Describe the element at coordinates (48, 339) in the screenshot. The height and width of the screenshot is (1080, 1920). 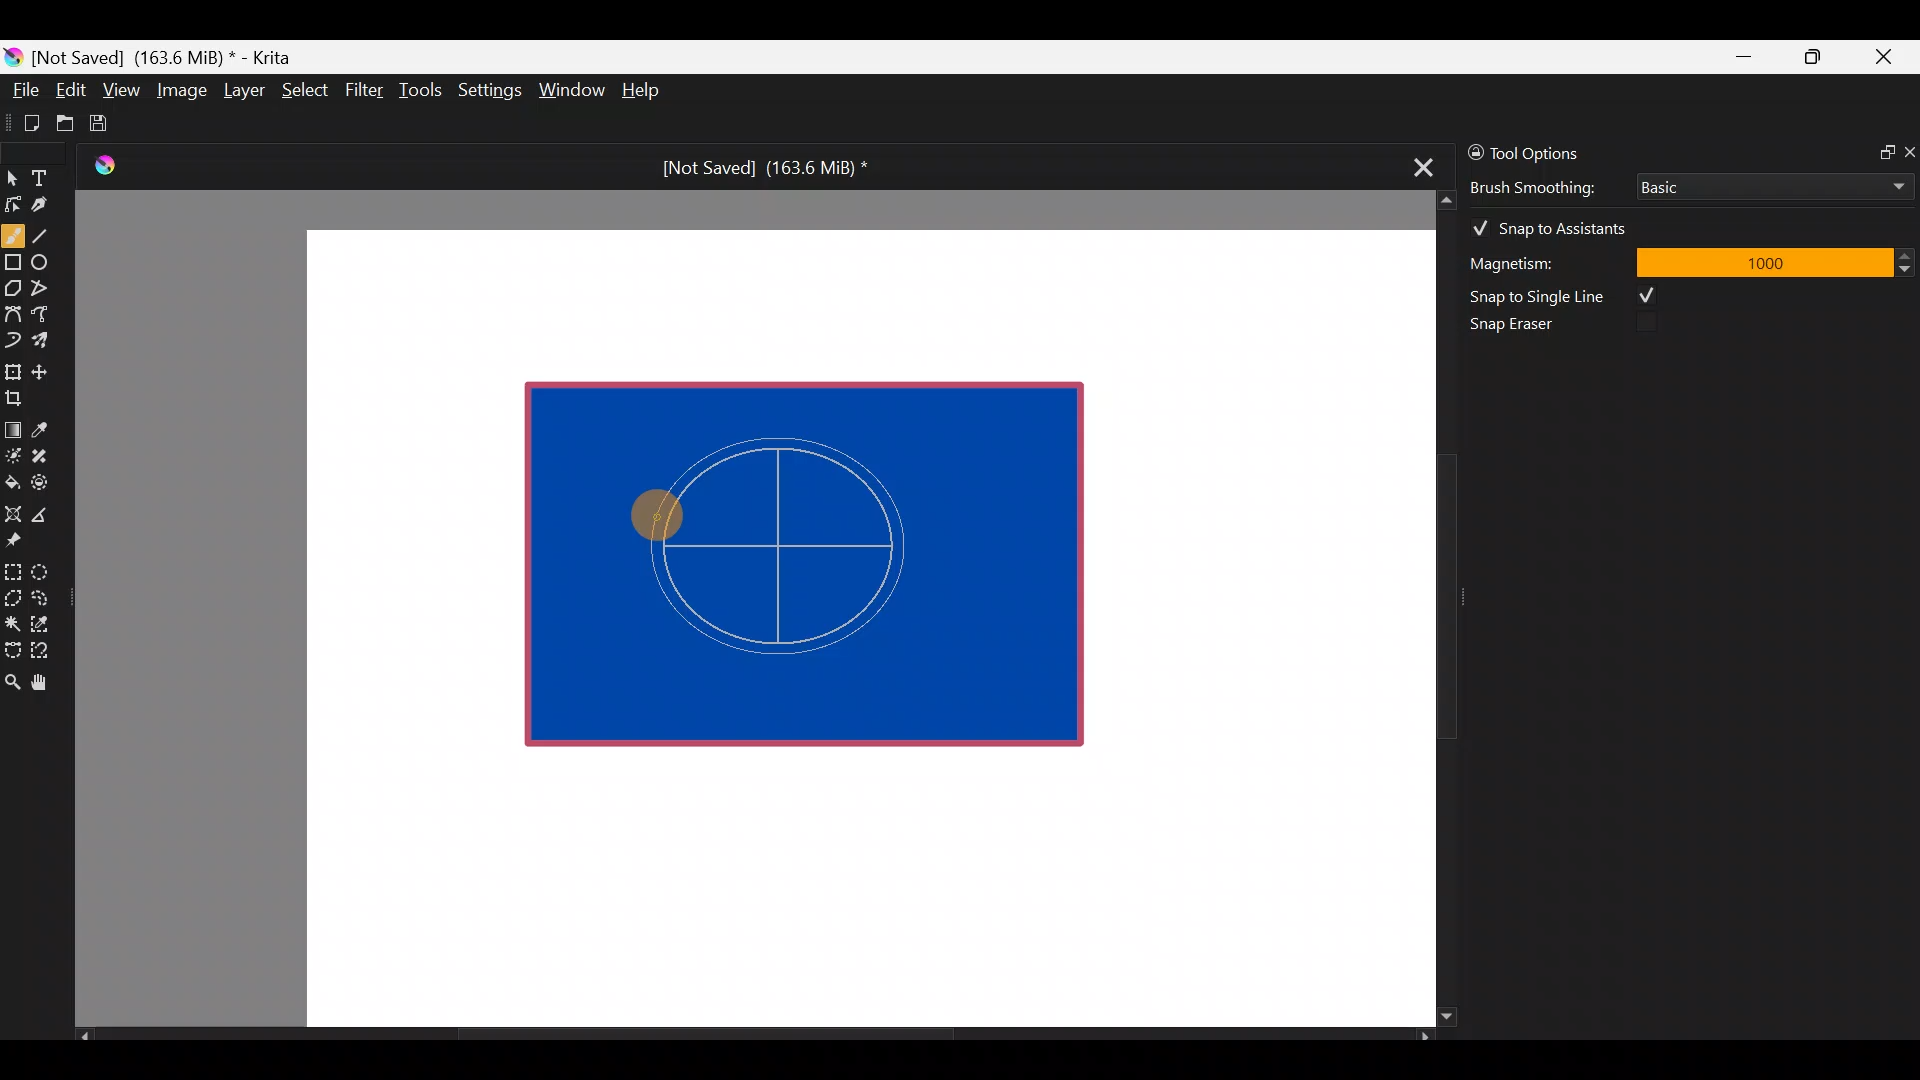
I see `Multibrush tool` at that location.